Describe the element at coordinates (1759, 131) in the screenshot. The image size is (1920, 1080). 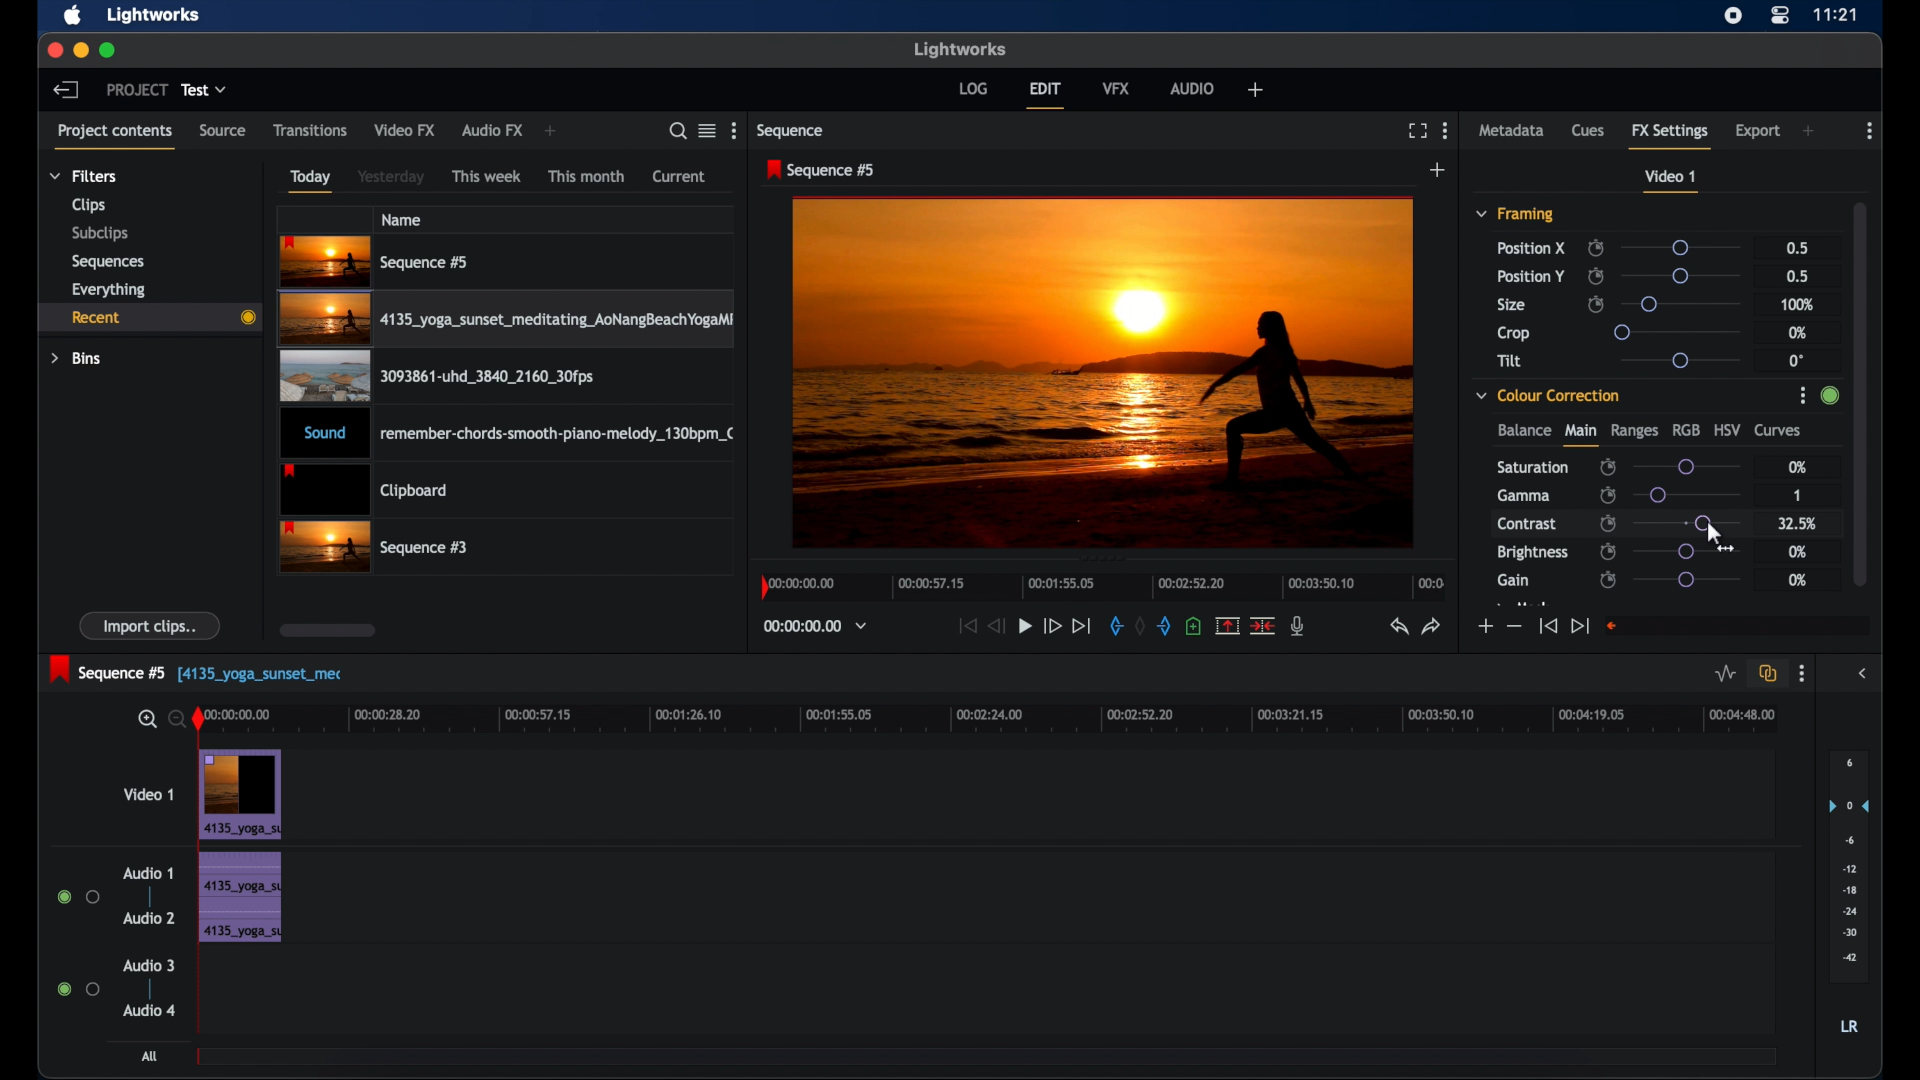
I see `export` at that location.